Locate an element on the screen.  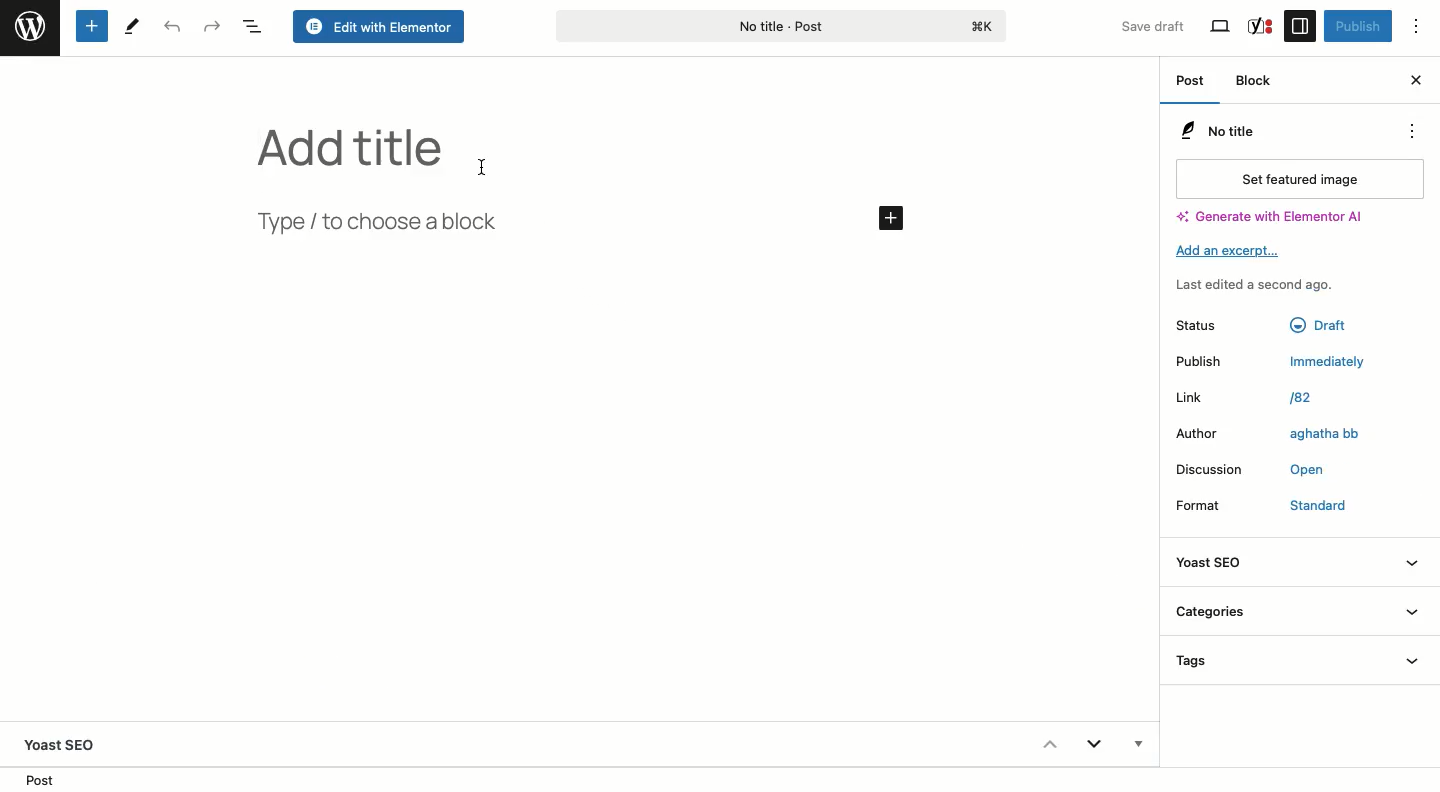
Link /82 is located at coordinates (1198, 399).